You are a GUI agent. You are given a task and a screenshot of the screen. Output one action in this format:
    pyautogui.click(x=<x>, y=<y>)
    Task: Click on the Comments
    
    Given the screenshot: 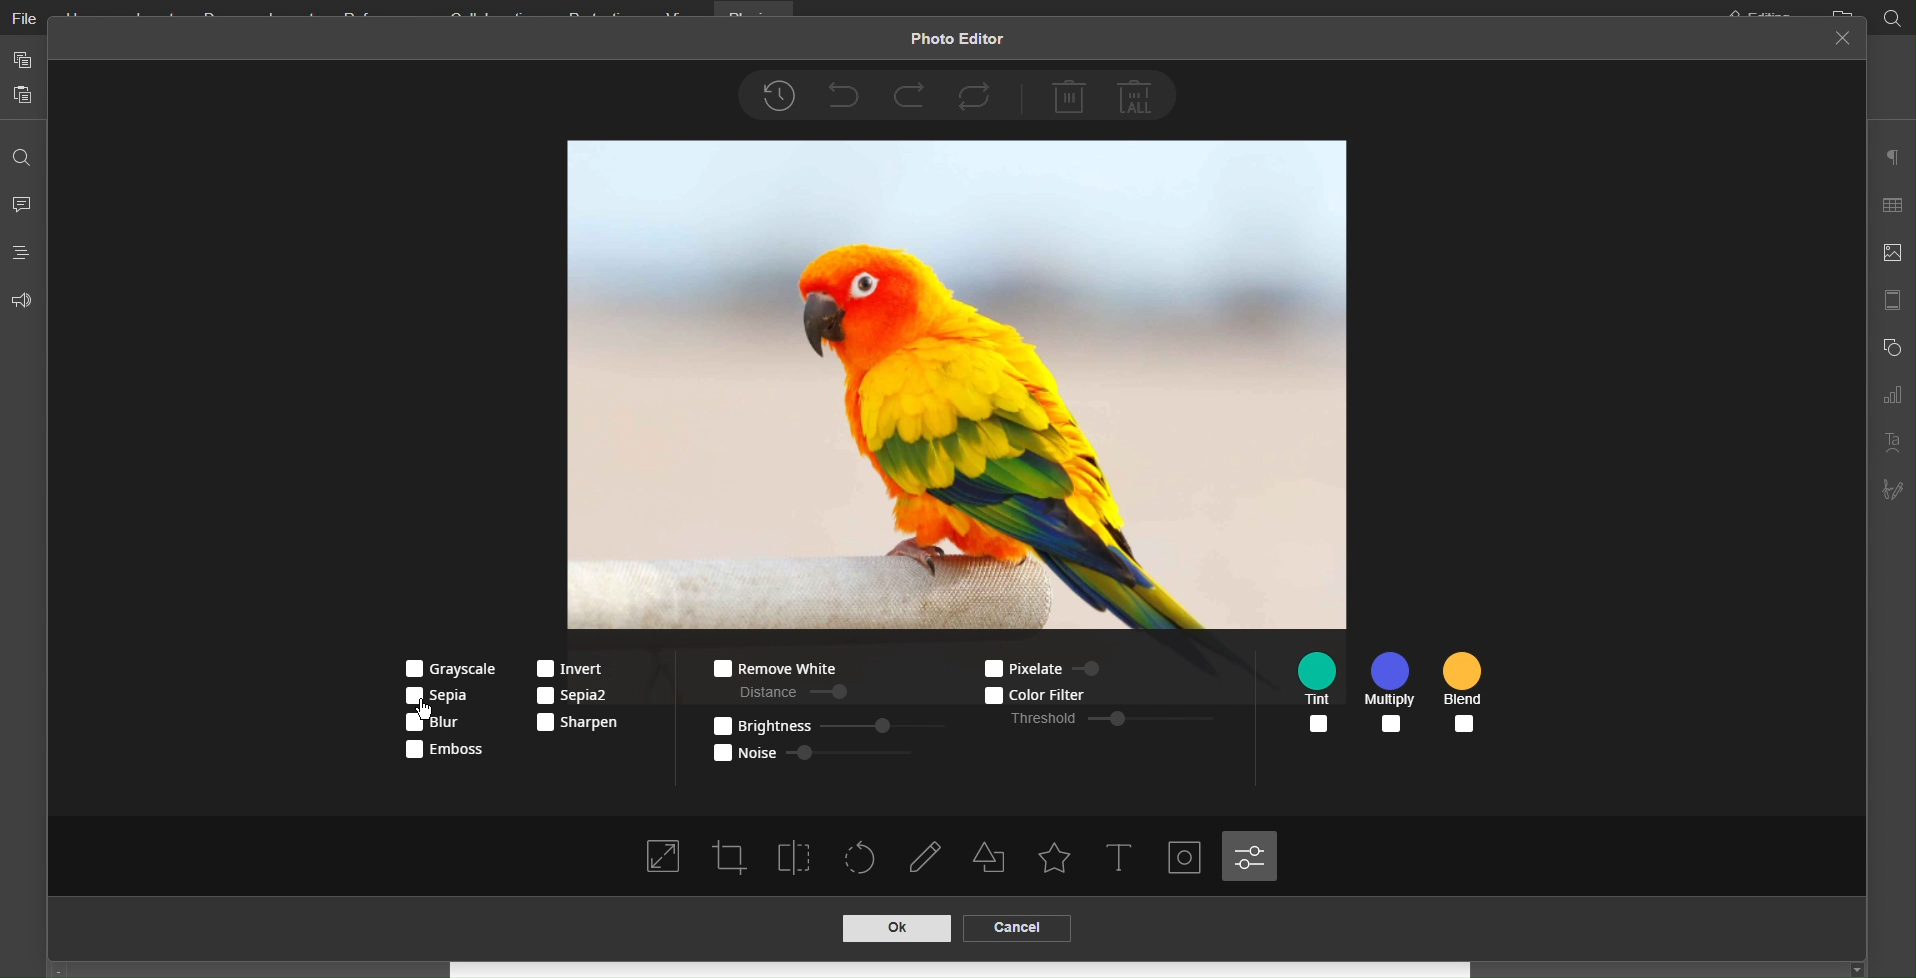 What is the action you would take?
    pyautogui.click(x=24, y=202)
    